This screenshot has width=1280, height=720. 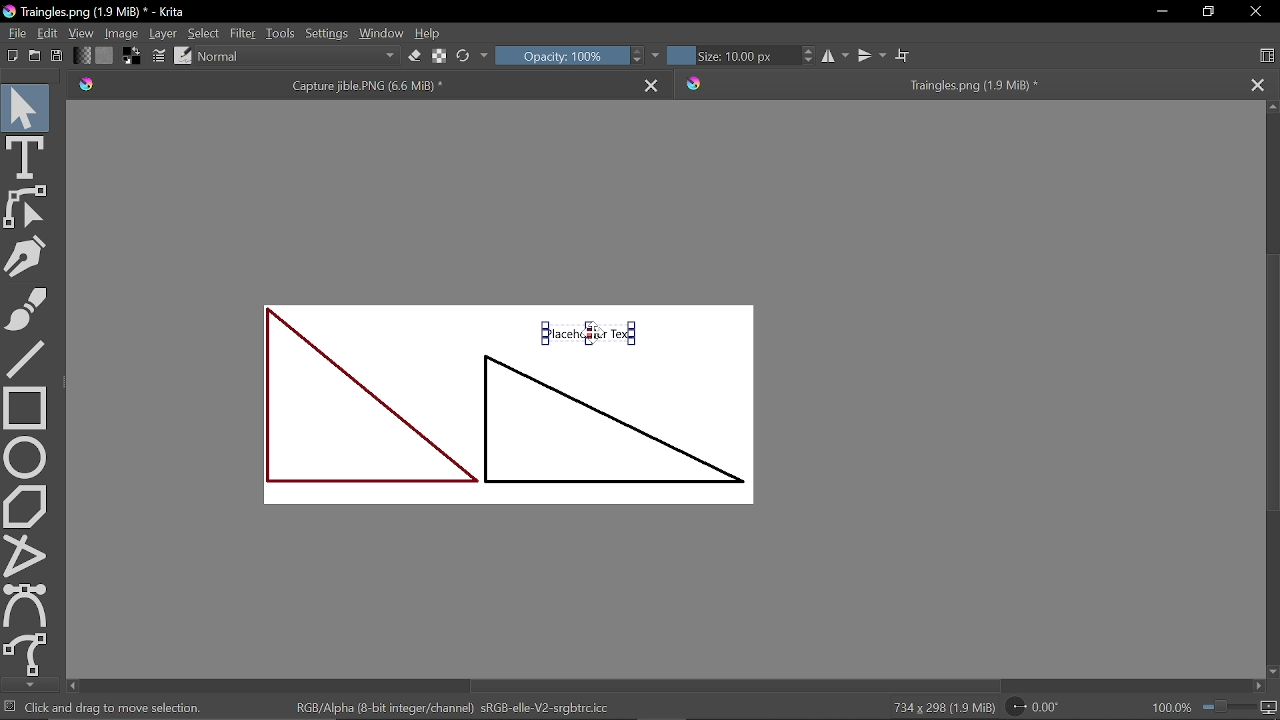 What do you see at coordinates (281, 32) in the screenshot?
I see `Tools` at bounding box center [281, 32].